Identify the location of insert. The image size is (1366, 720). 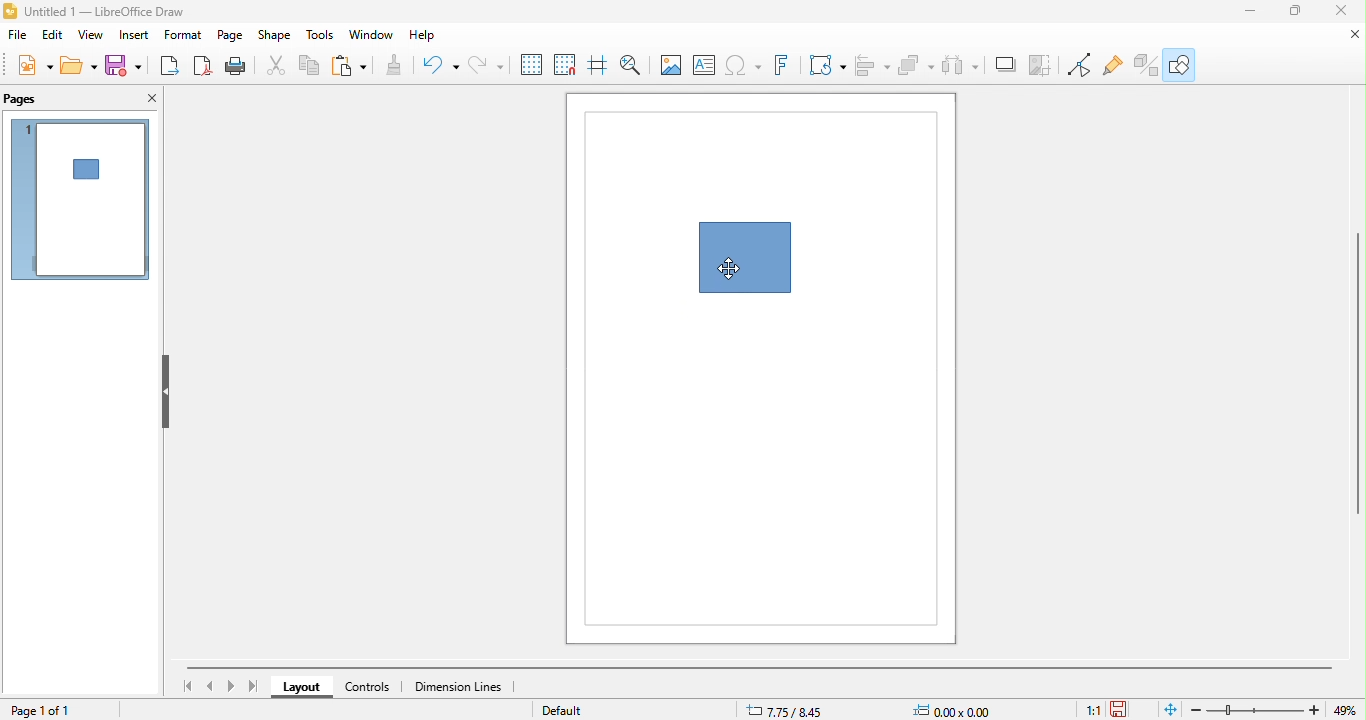
(137, 37).